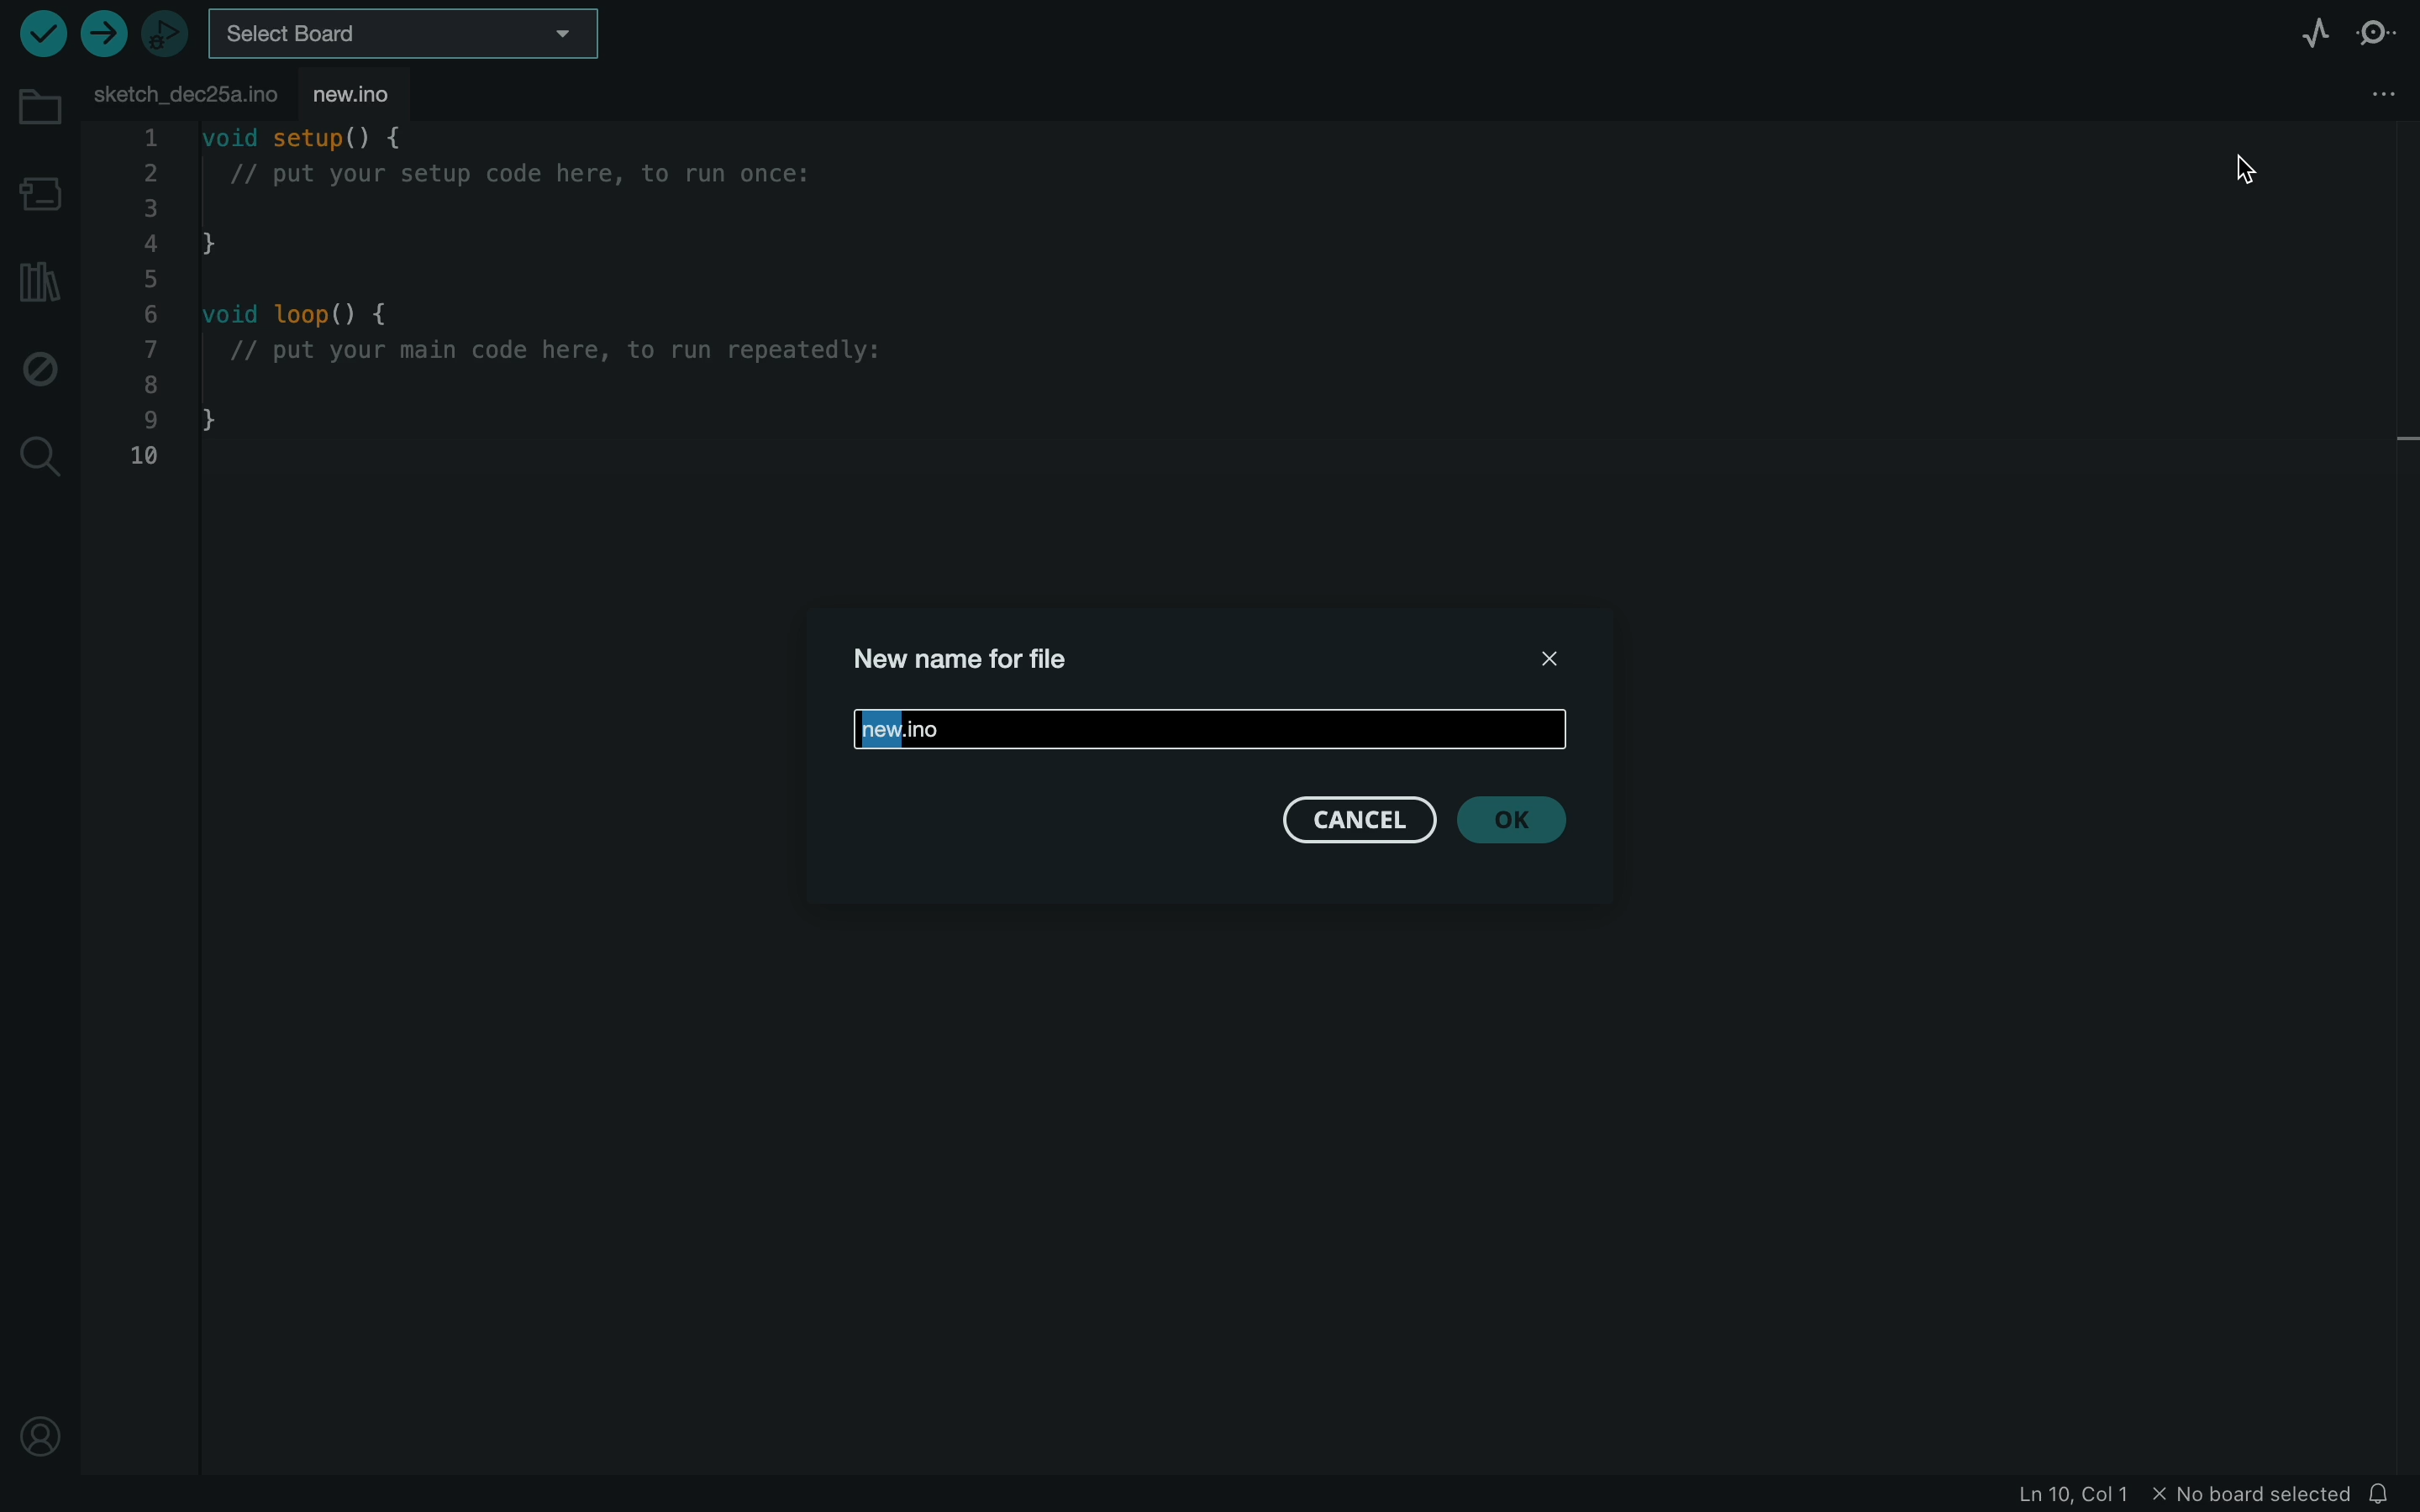 The image size is (2420, 1512). Describe the element at coordinates (1356, 824) in the screenshot. I see `cancel` at that location.